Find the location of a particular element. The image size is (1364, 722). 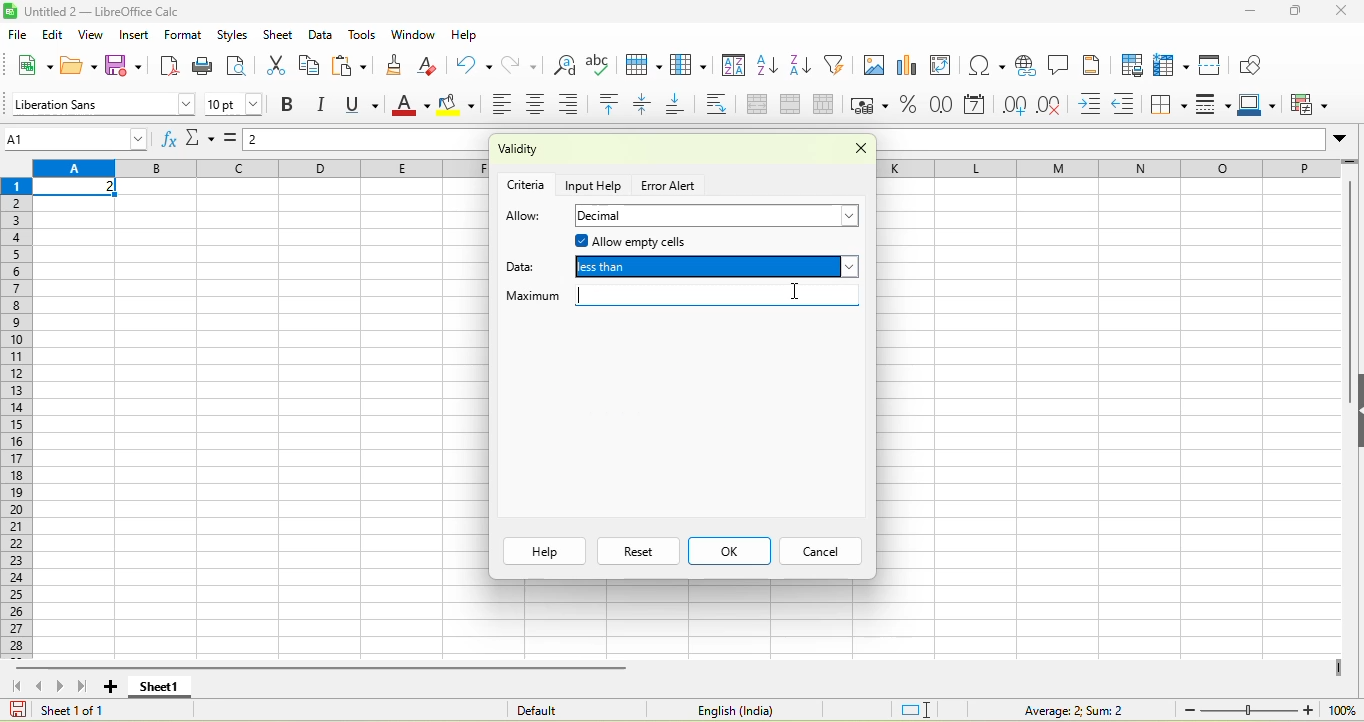

deciman is located at coordinates (719, 216).